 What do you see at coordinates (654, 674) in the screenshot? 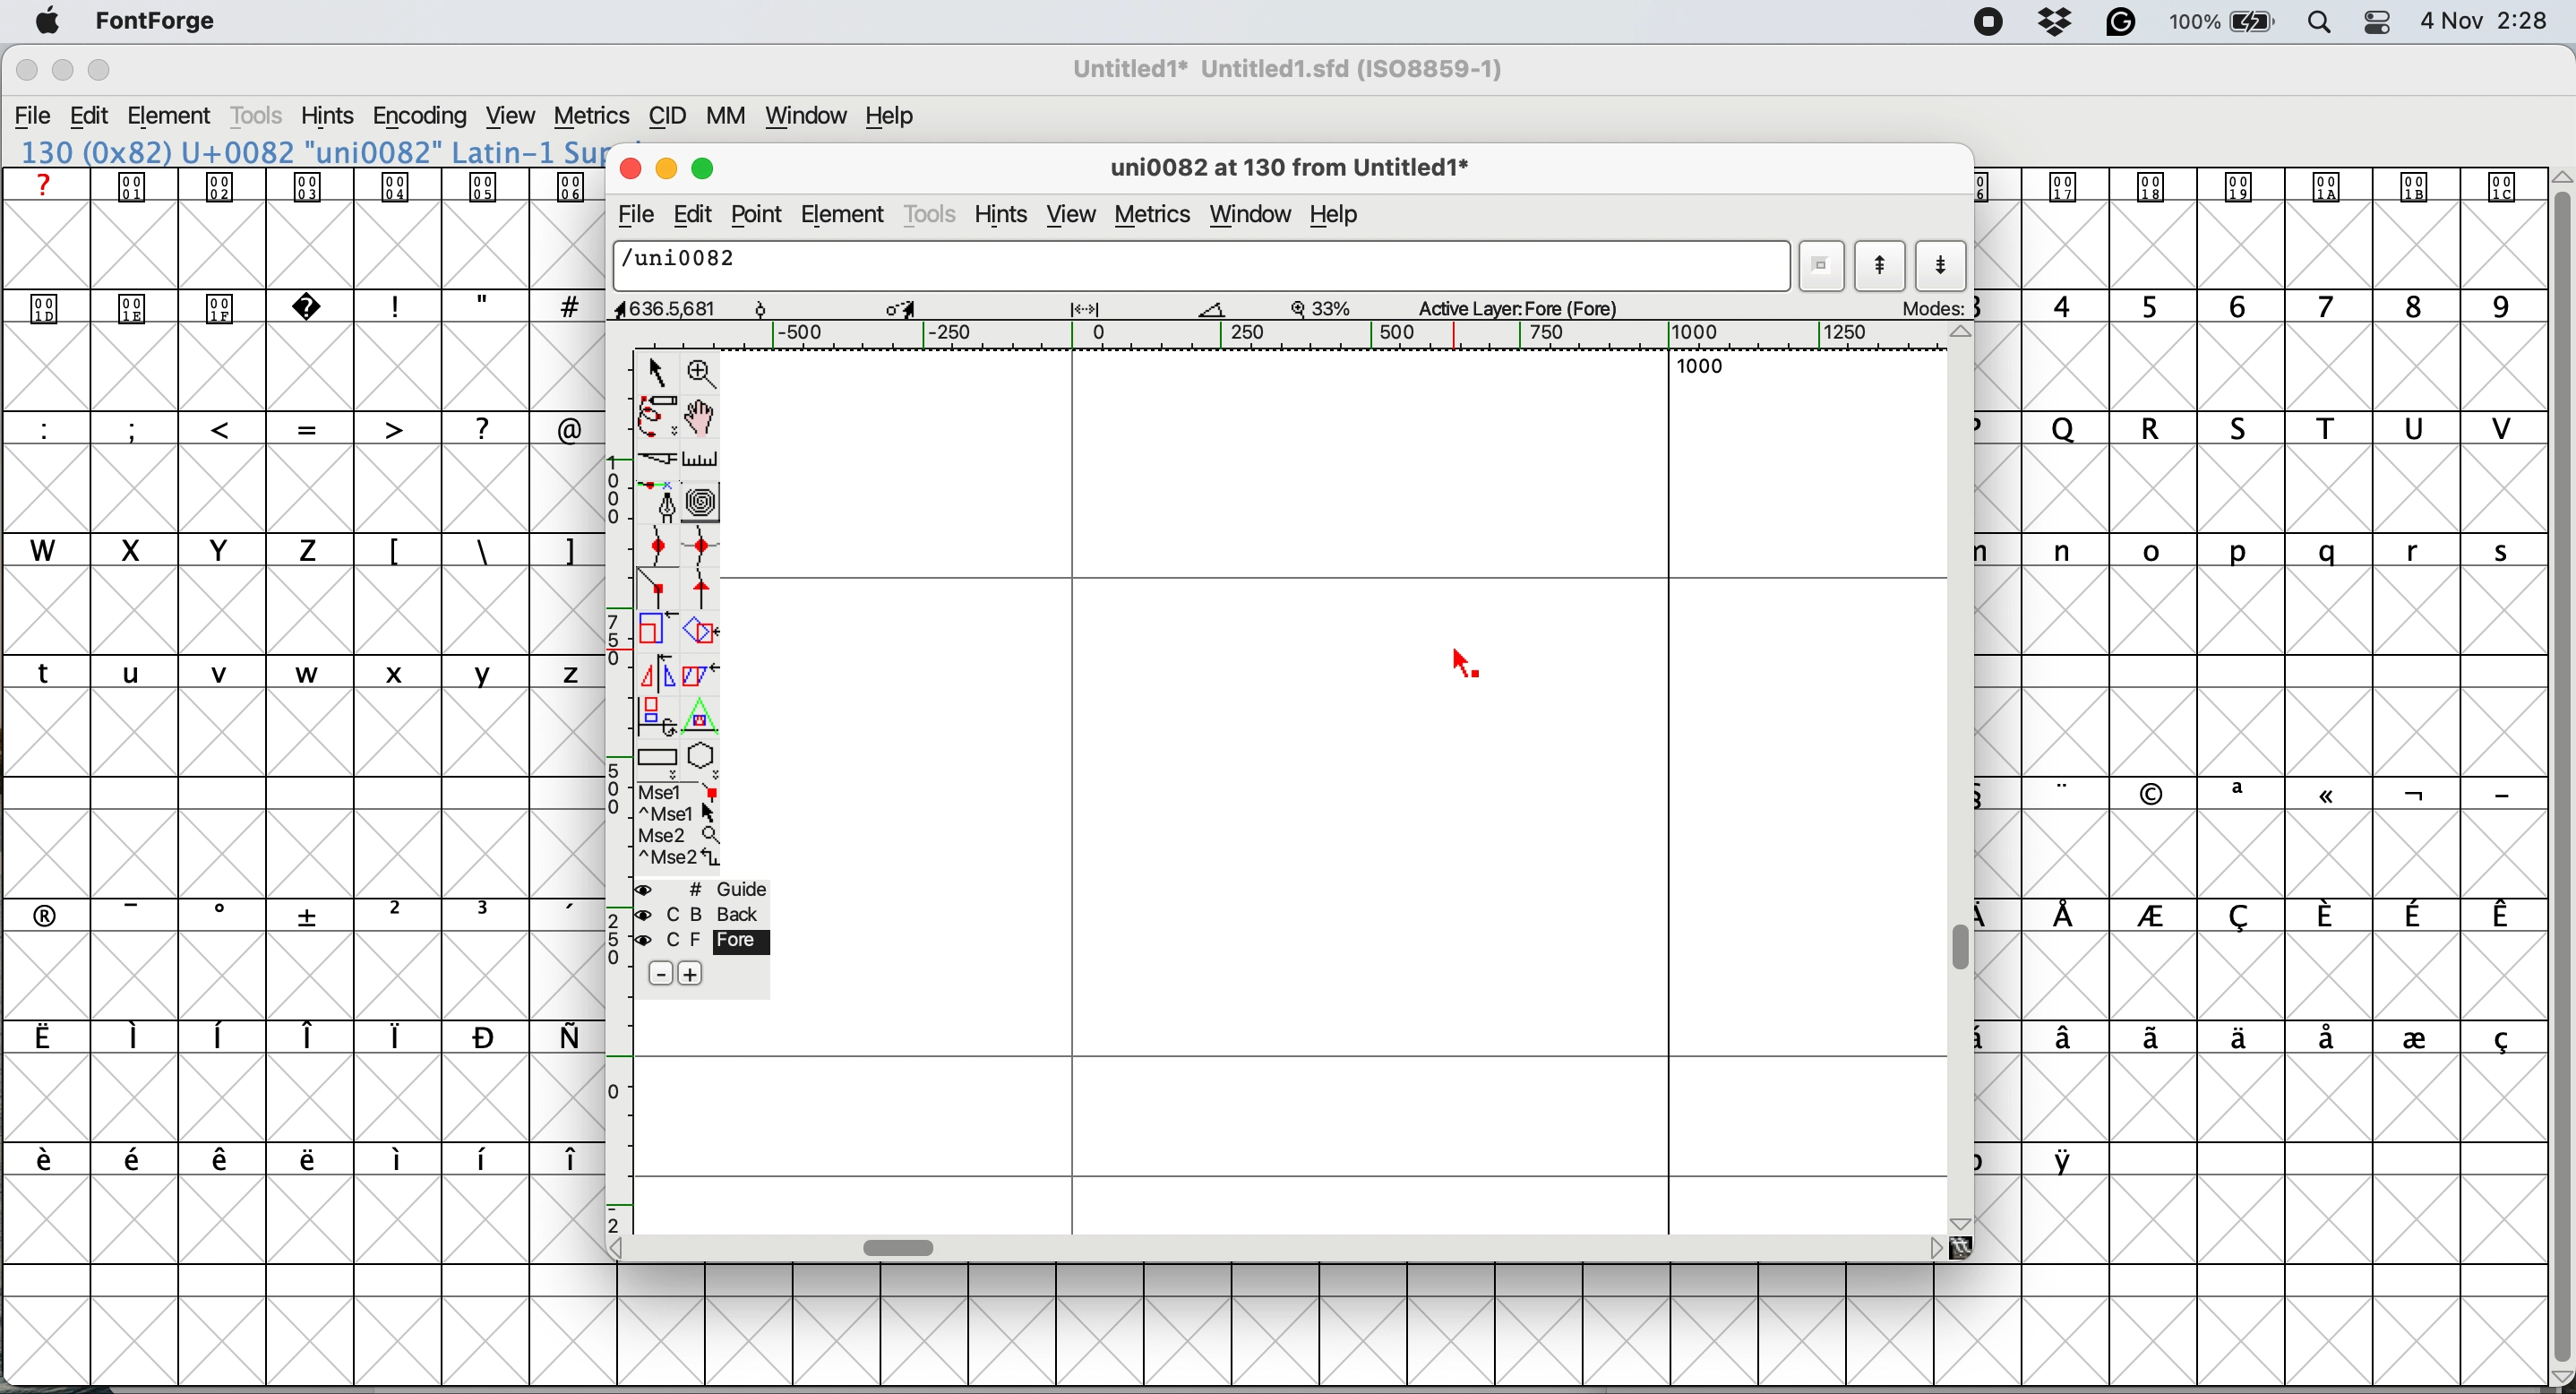
I see `flip the selection` at bounding box center [654, 674].